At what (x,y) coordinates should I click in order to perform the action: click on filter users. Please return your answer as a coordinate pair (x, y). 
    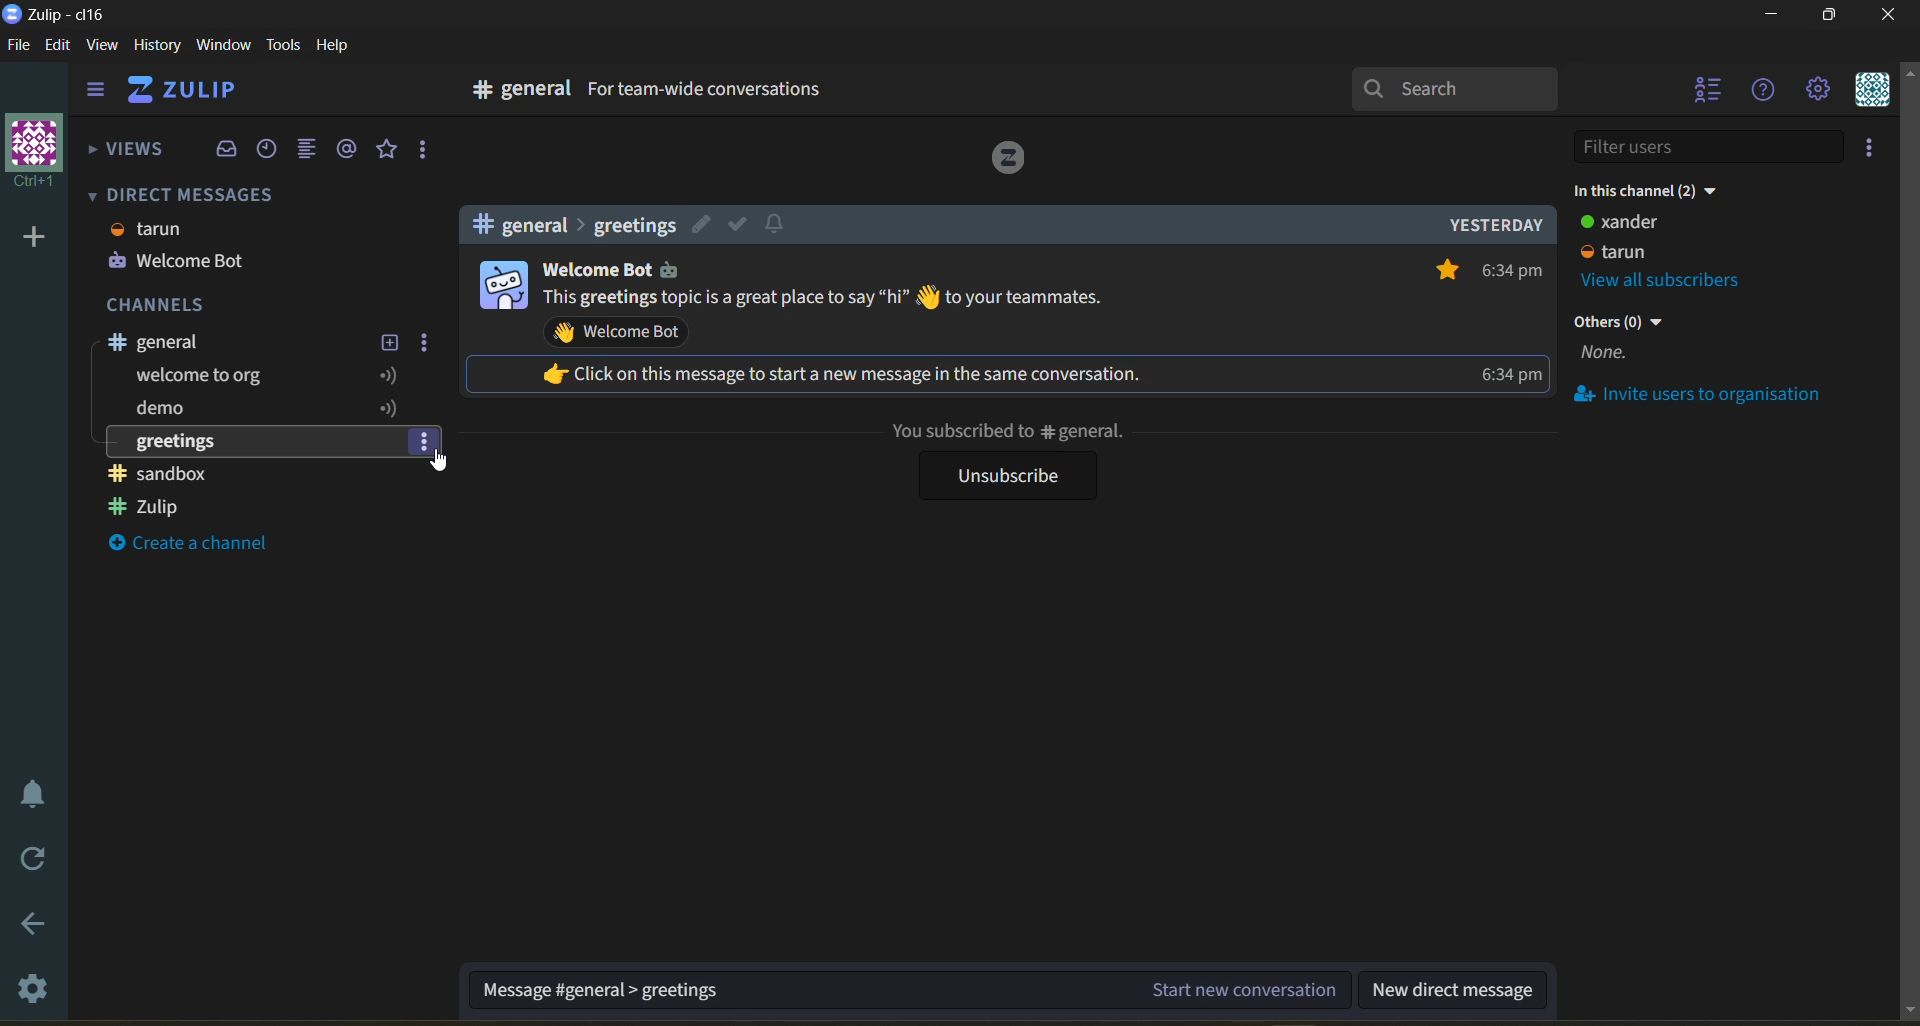
    Looking at the image, I should click on (1714, 147).